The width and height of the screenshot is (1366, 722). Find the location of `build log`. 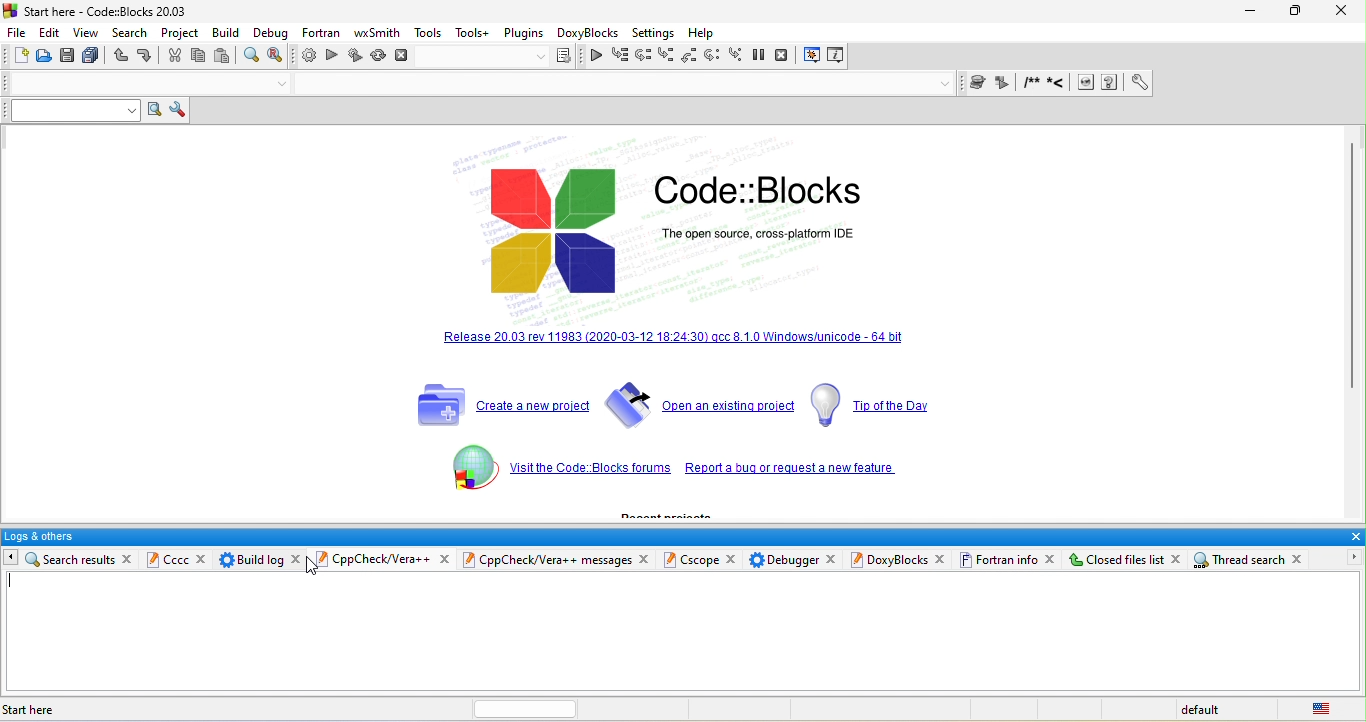

build log is located at coordinates (164, 559).